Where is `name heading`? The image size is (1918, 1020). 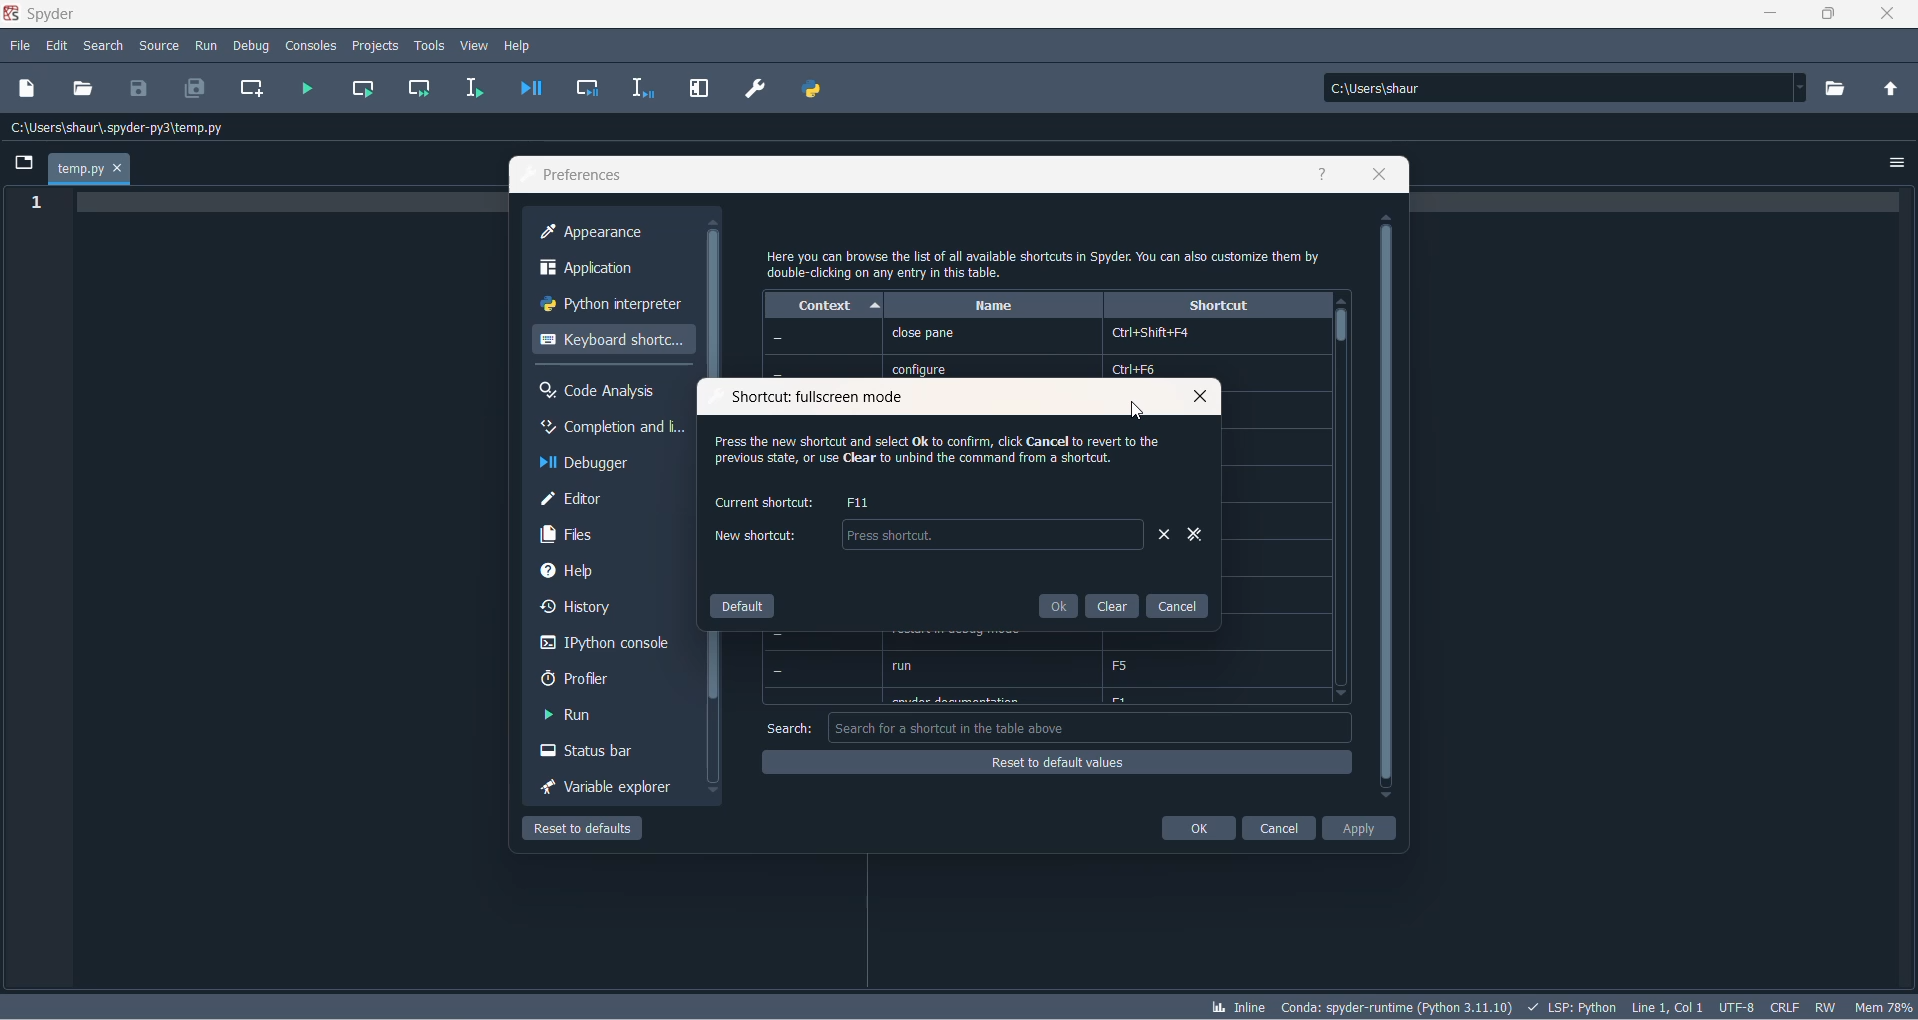
name heading is located at coordinates (993, 306).